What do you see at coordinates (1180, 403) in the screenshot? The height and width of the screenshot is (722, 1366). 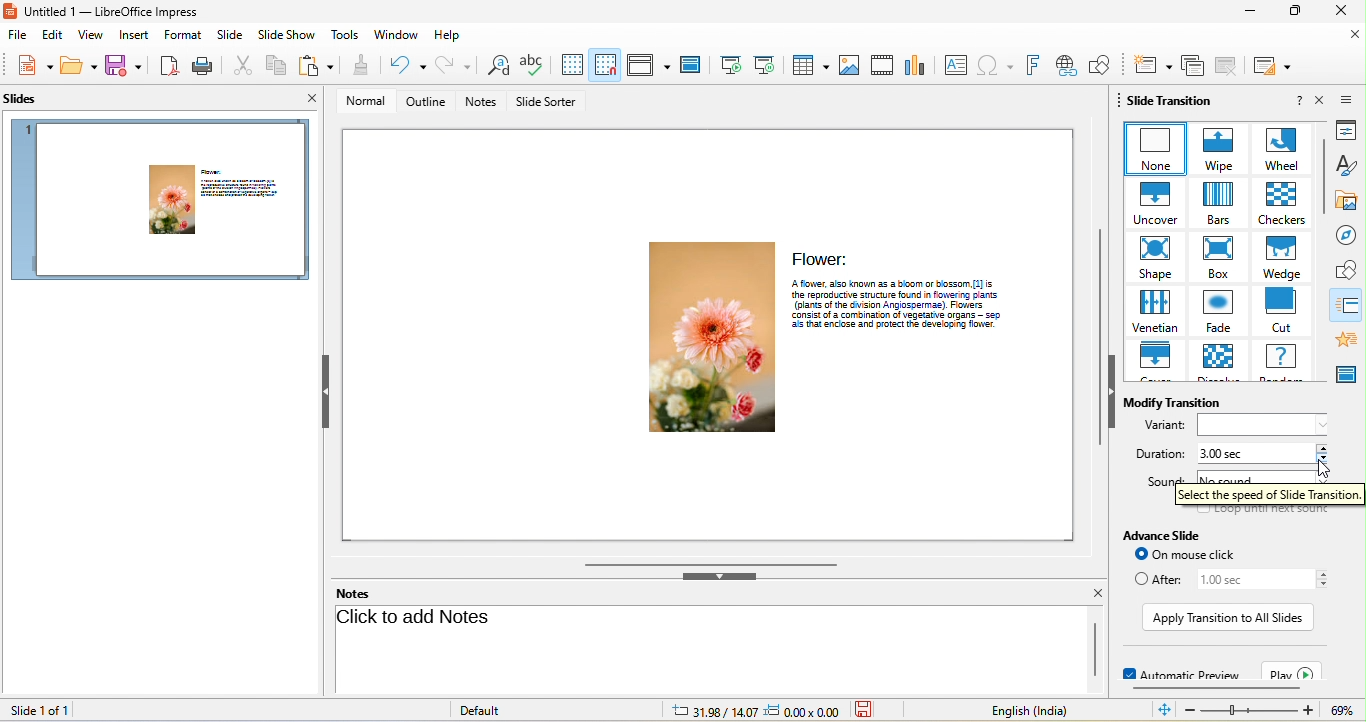 I see `modify transition` at bounding box center [1180, 403].